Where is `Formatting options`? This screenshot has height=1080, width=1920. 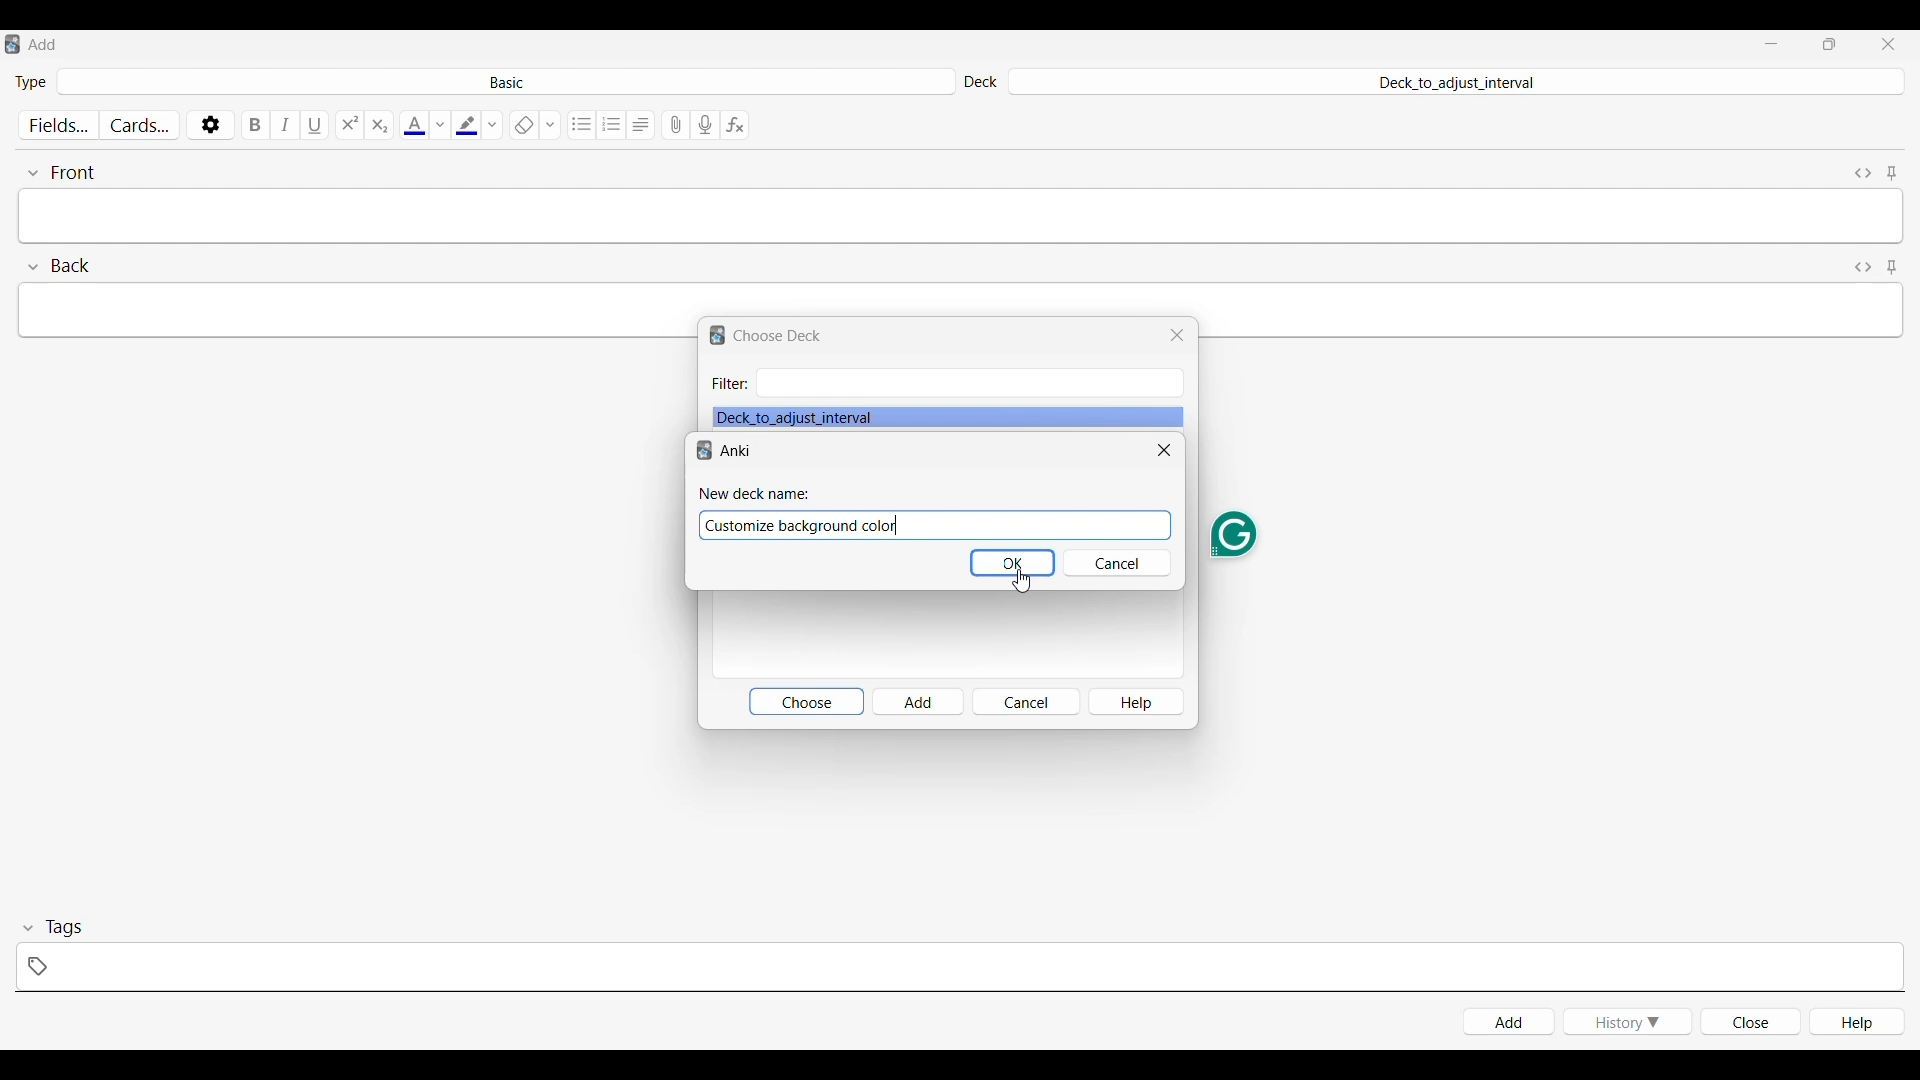 Formatting options is located at coordinates (550, 124).